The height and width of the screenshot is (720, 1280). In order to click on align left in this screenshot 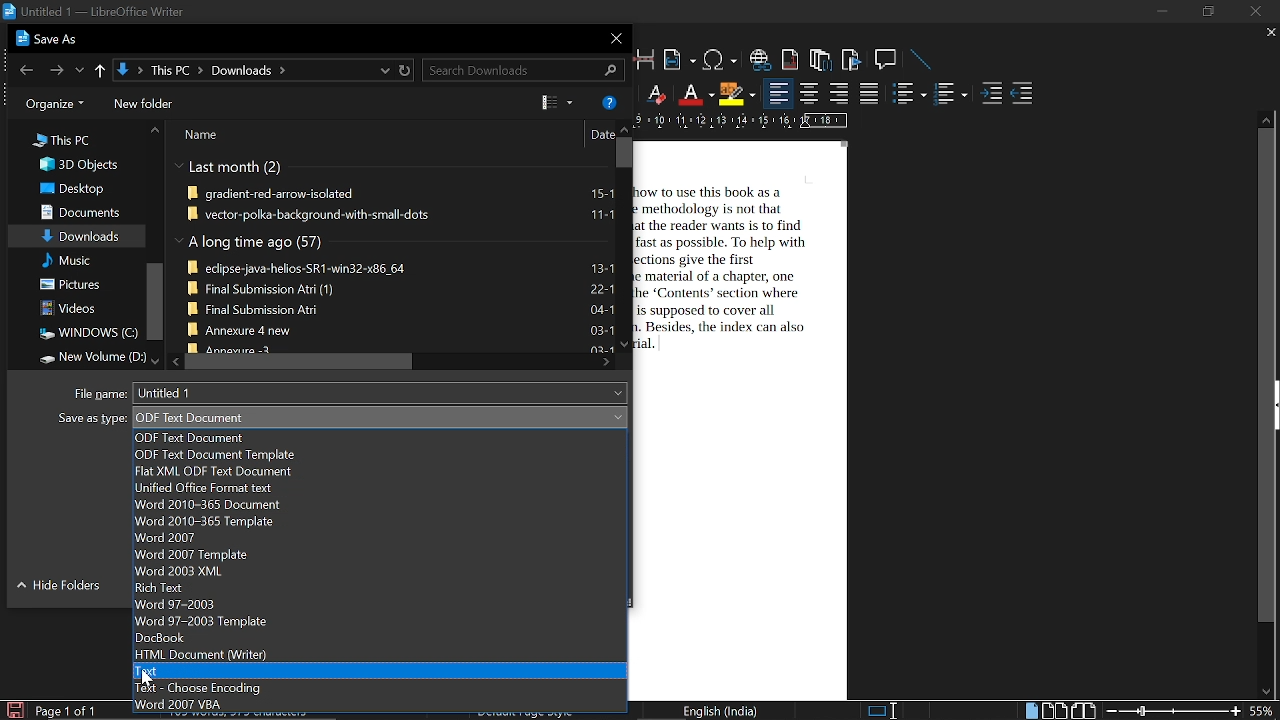, I will do `click(779, 93)`.